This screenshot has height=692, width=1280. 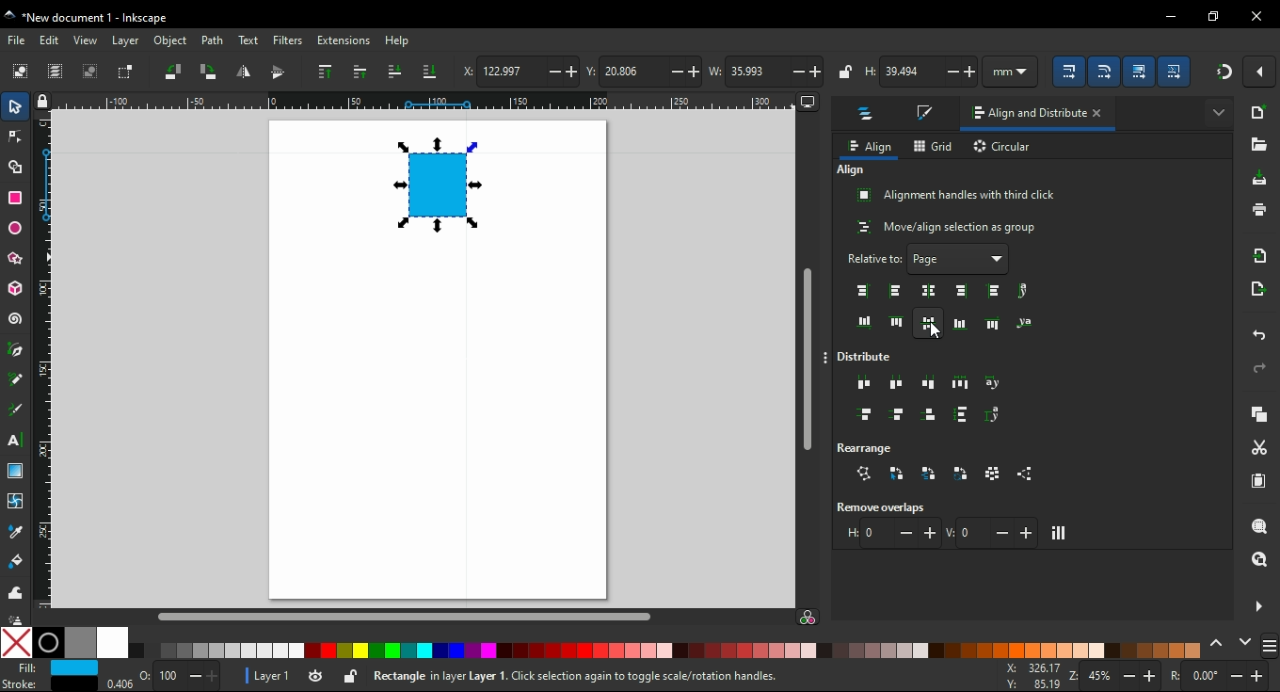 I want to click on change positions of selected objects - stacking order, so click(x=928, y=473).